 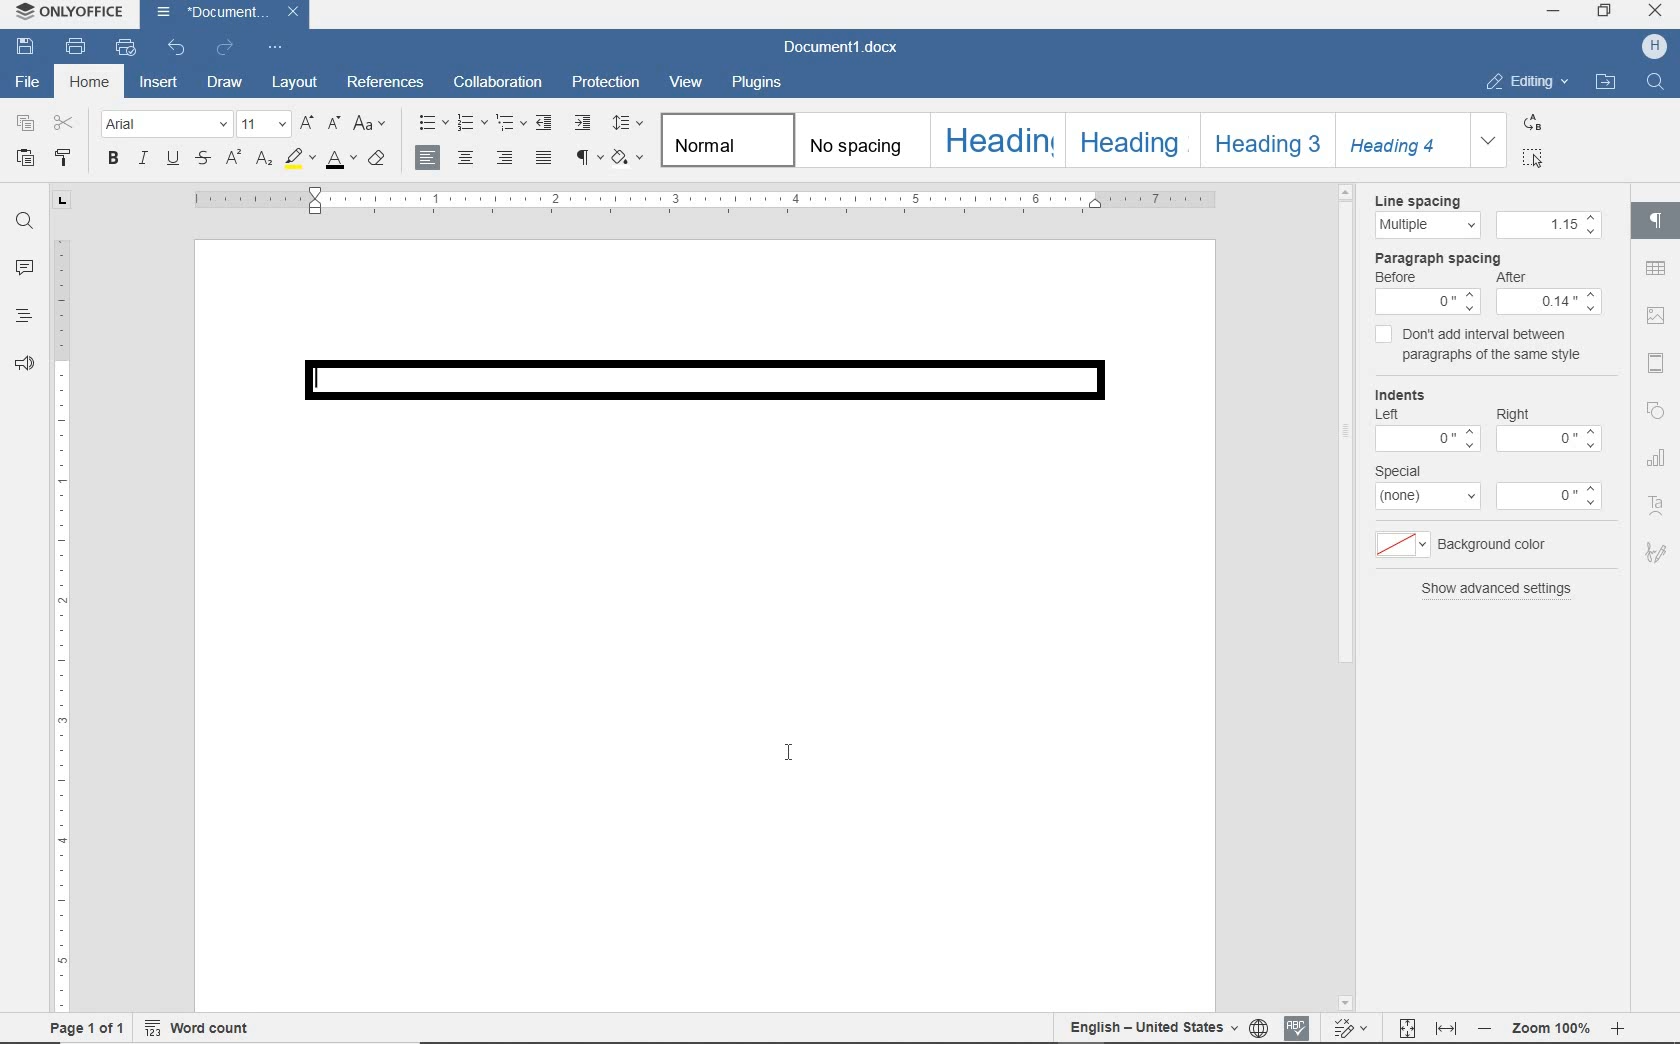 I want to click on no spacing, so click(x=860, y=148).